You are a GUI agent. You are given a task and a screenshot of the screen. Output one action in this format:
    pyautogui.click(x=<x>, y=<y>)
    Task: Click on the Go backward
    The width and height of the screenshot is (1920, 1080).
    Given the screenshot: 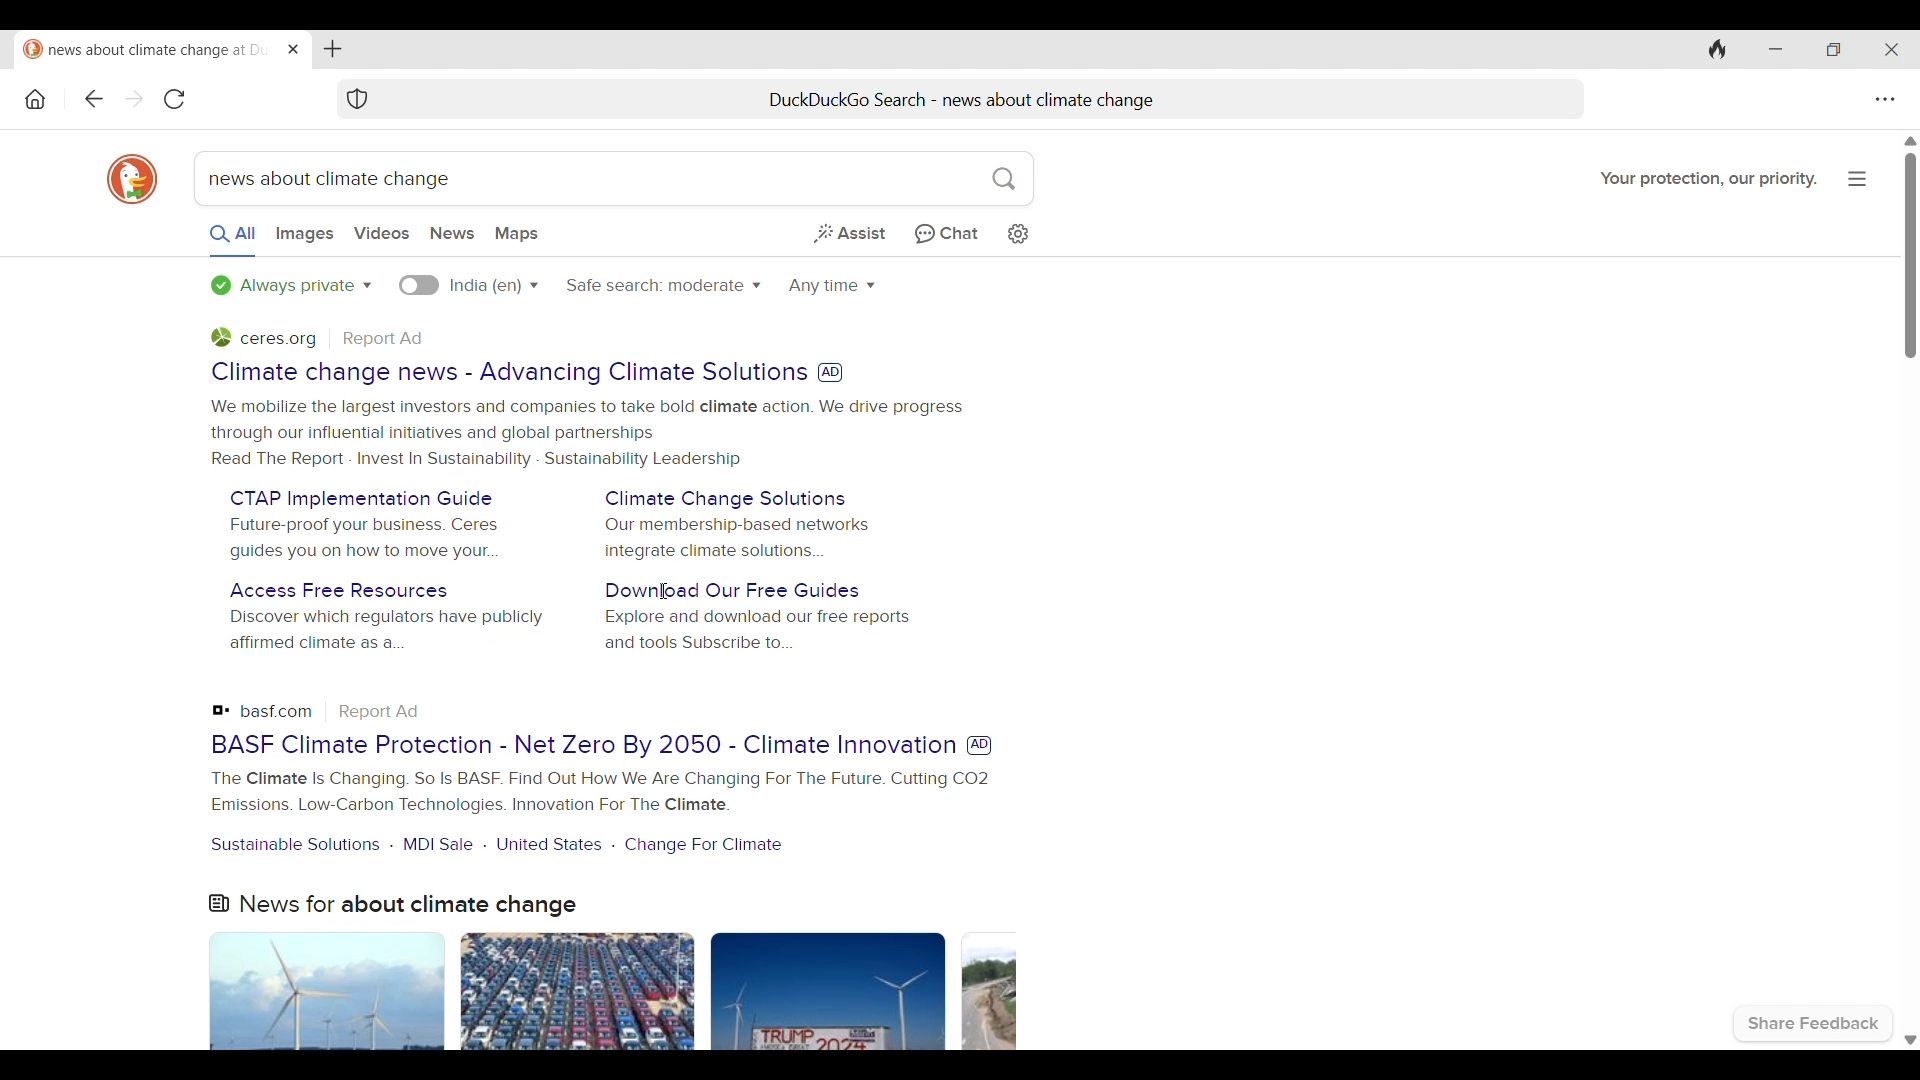 What is the action you would take?
    pyautogui.click(x=94, y=98)
    